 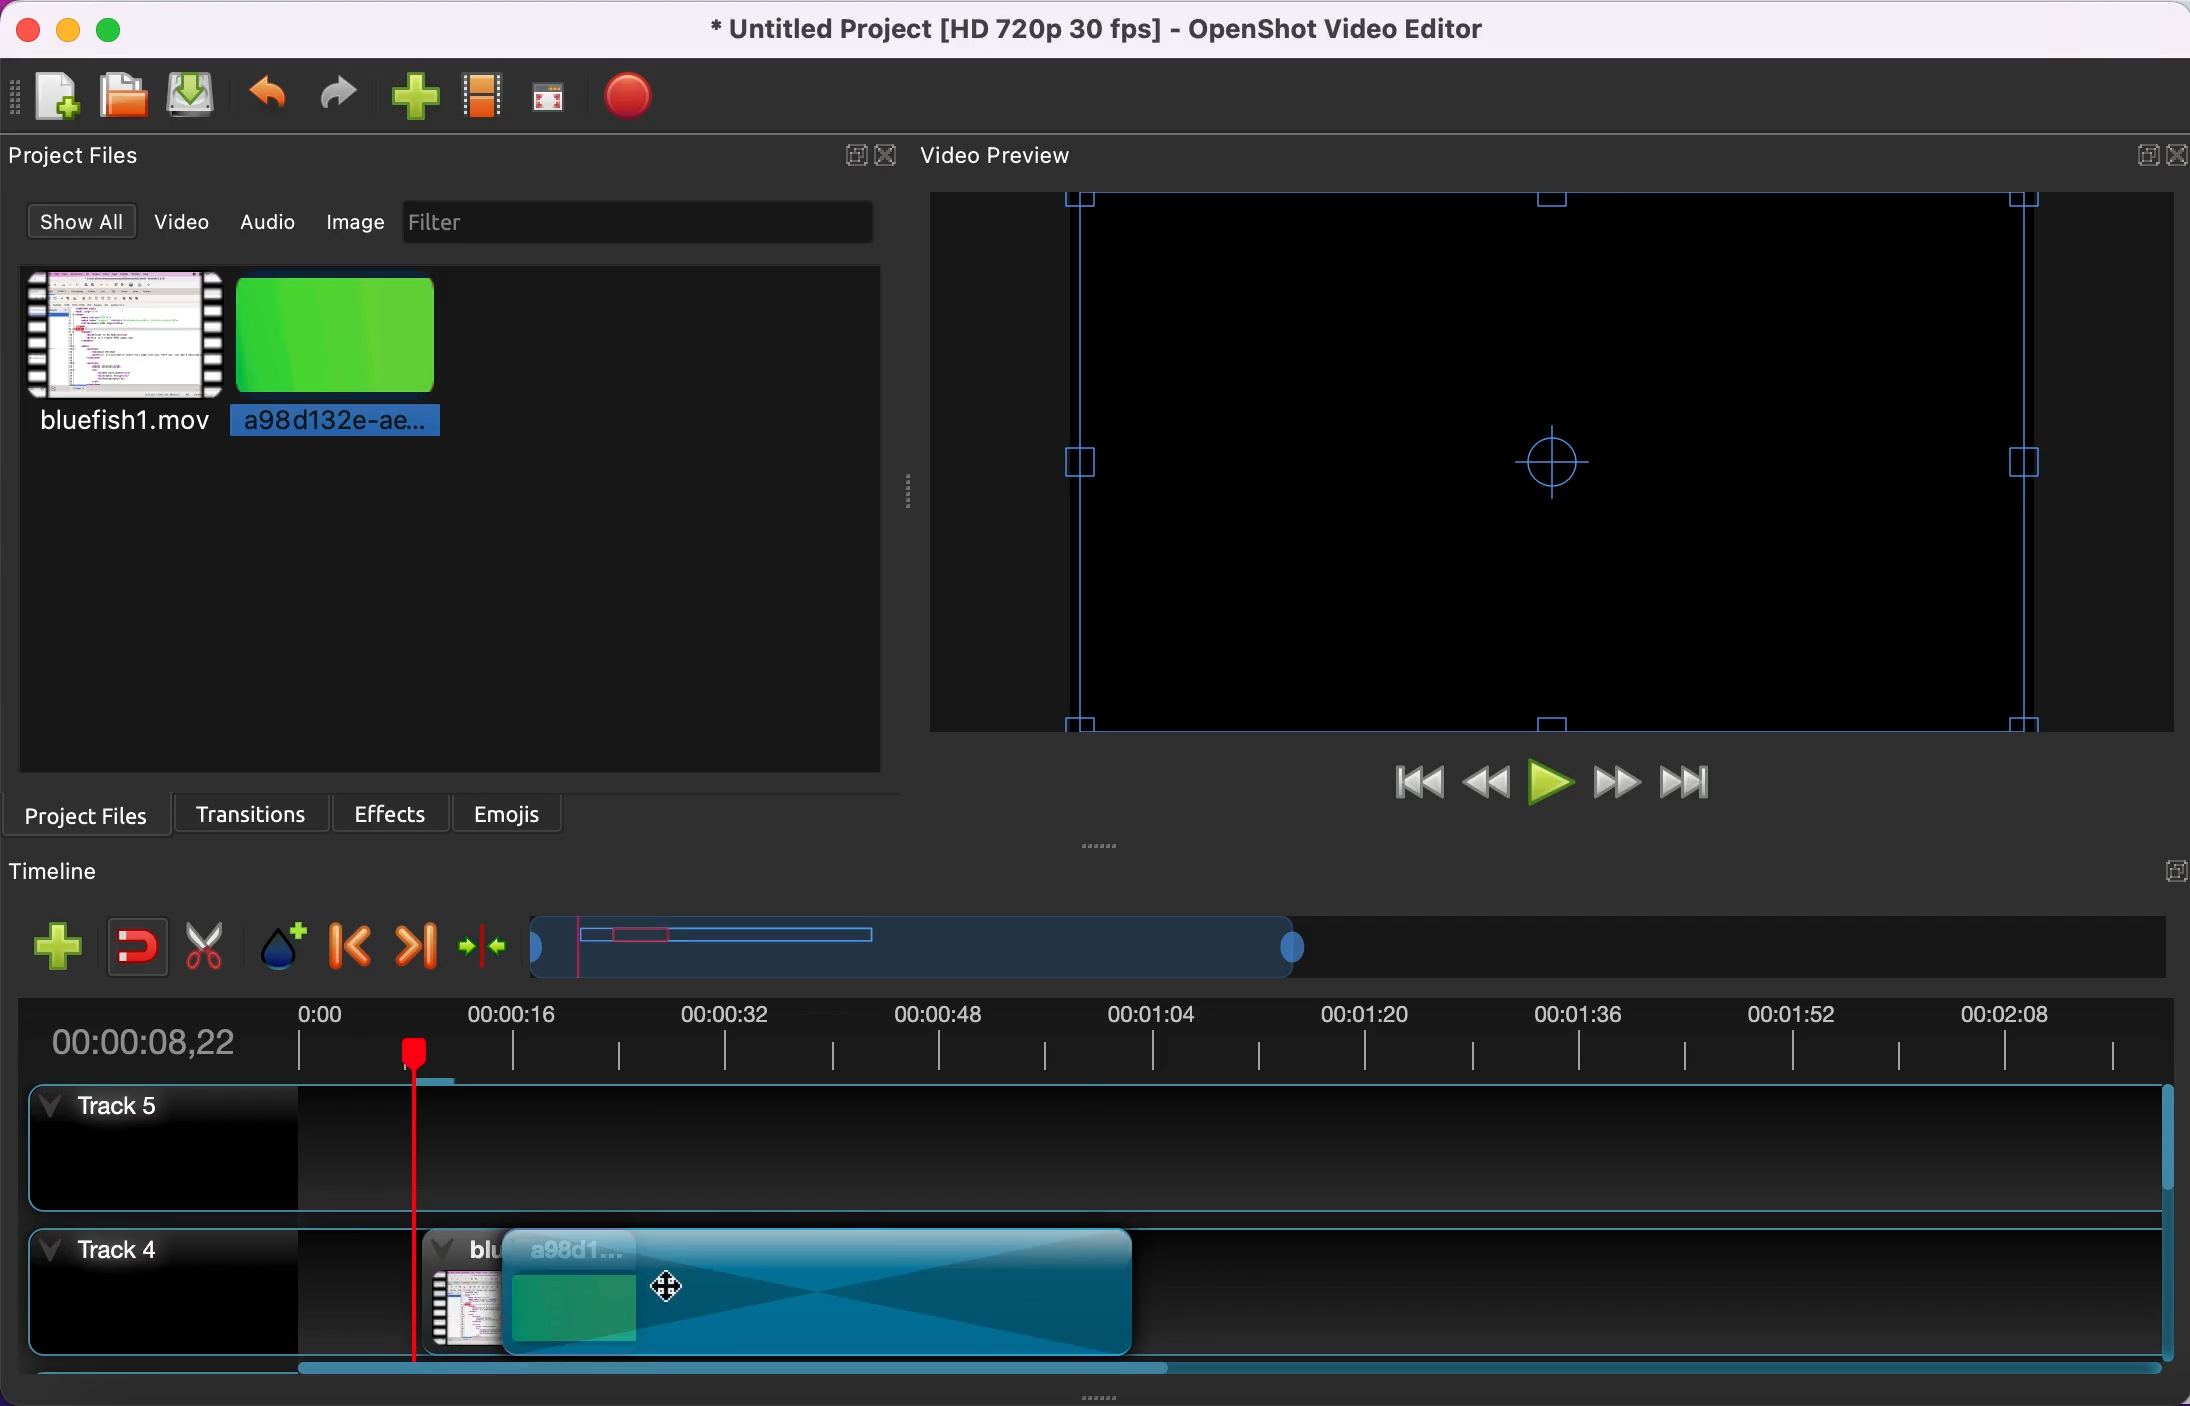 I want to click on timeline, so click(x=1151, y=945).